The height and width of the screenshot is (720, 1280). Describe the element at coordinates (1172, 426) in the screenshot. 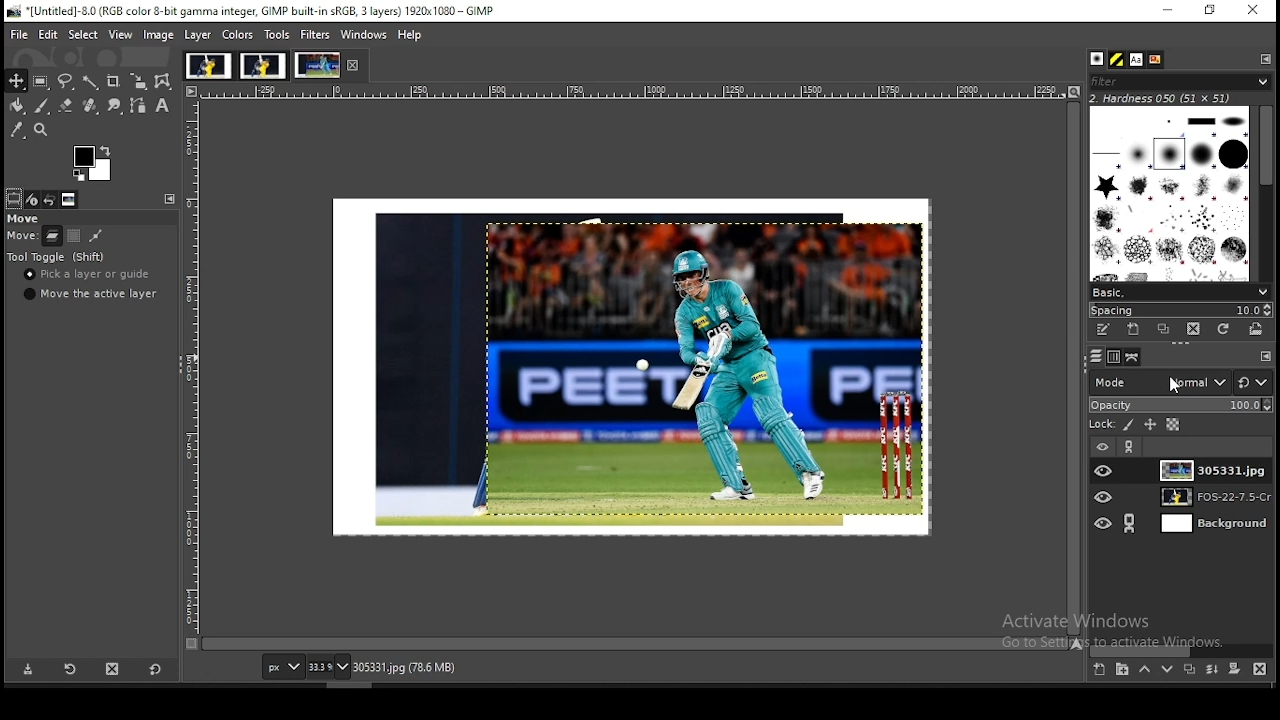

I see `lock alpha channel` at that location.